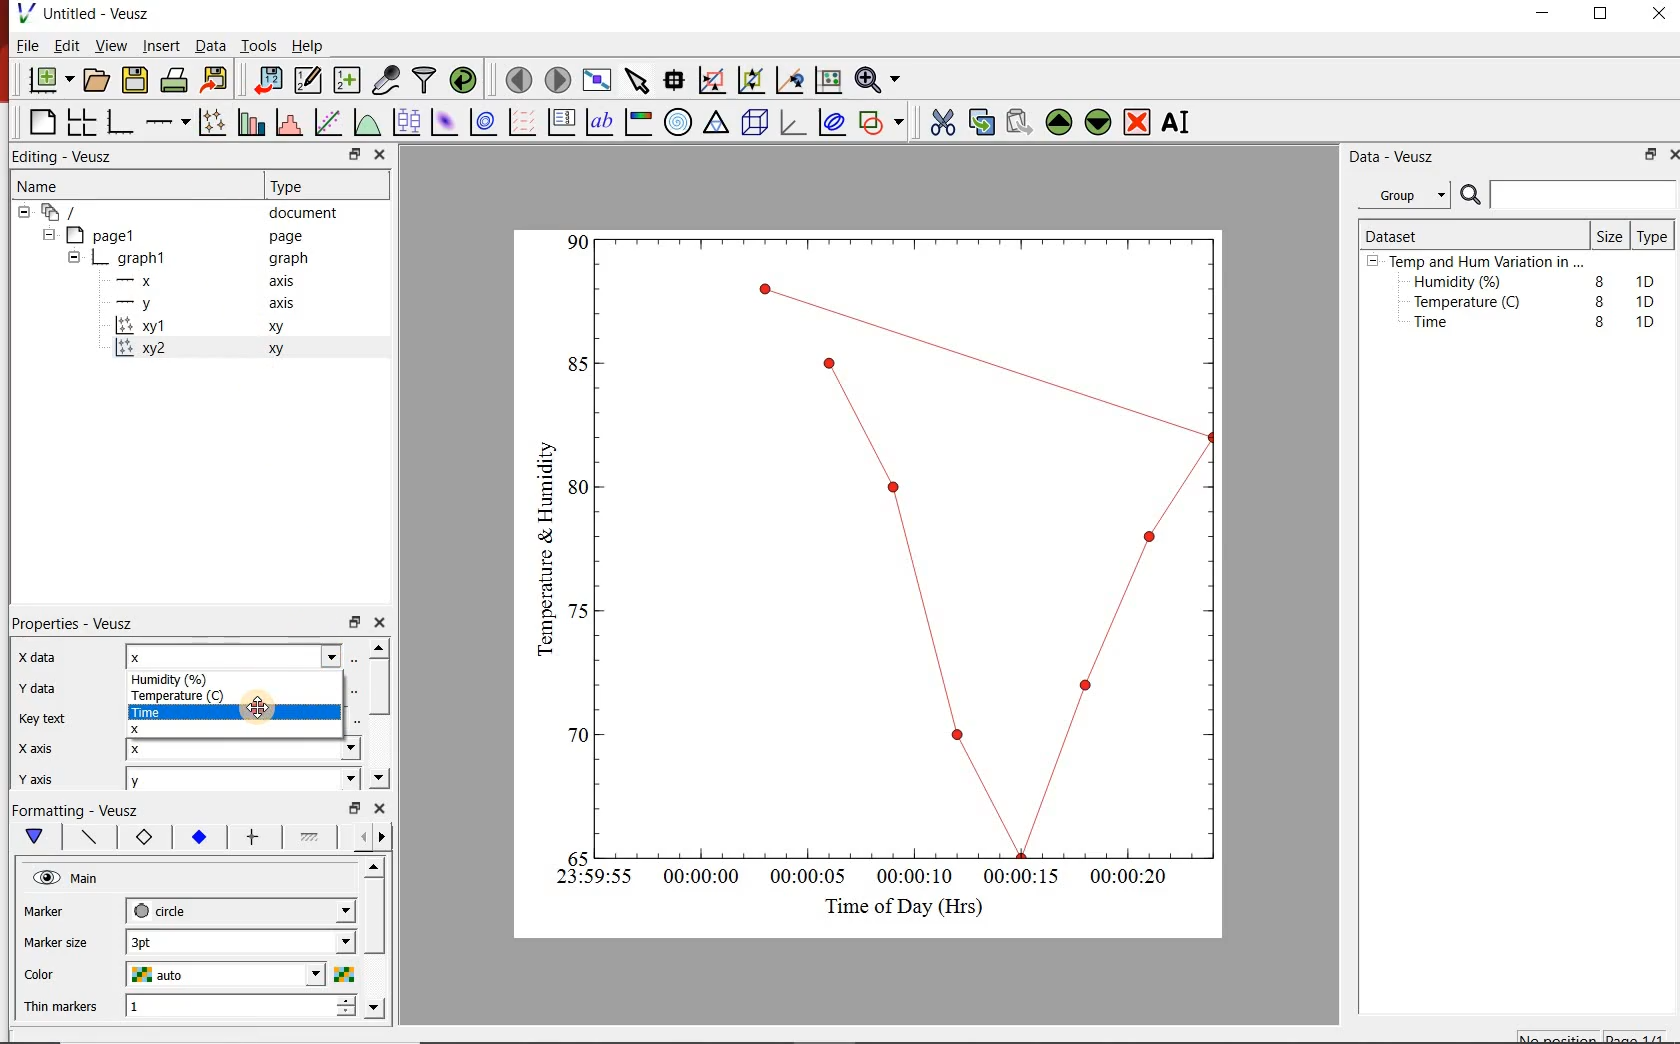 The height and width of the screenshot is (1044, 1680). I want to click on Rename the selected widget, so click(1180, 122).